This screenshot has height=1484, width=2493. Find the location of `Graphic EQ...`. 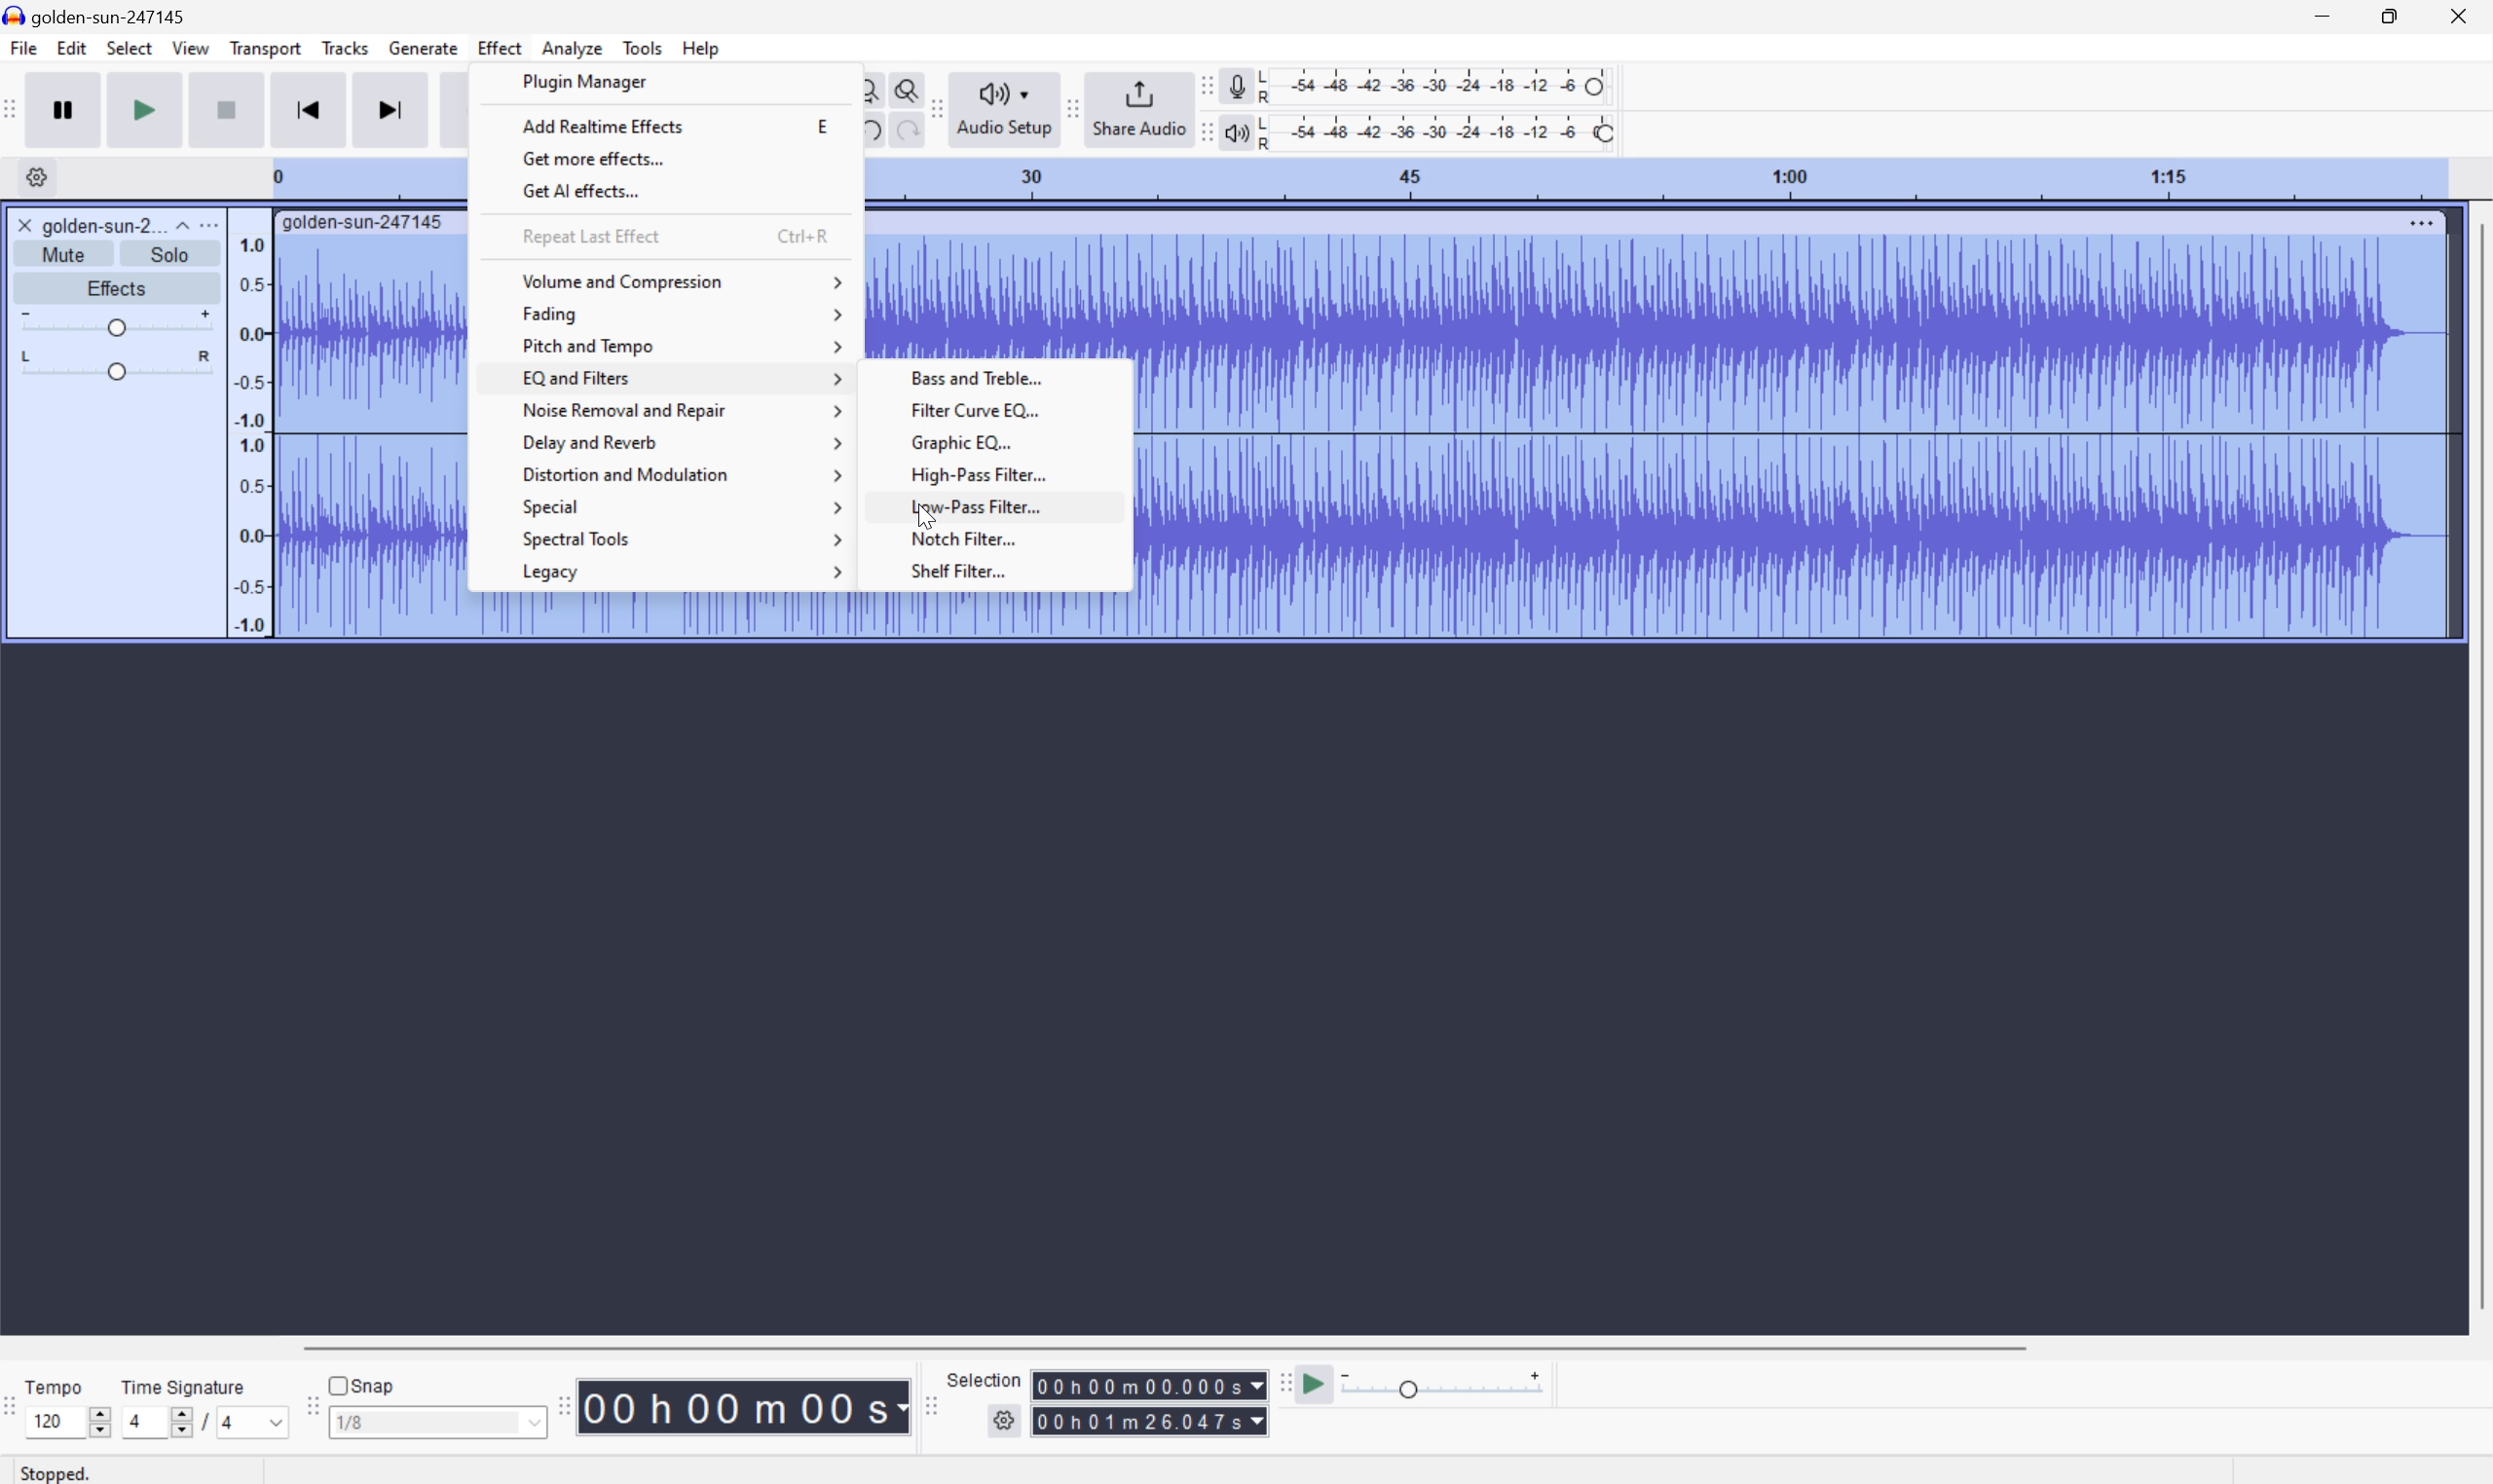

Graphic EQ... is located at coordinates (1010, 441).